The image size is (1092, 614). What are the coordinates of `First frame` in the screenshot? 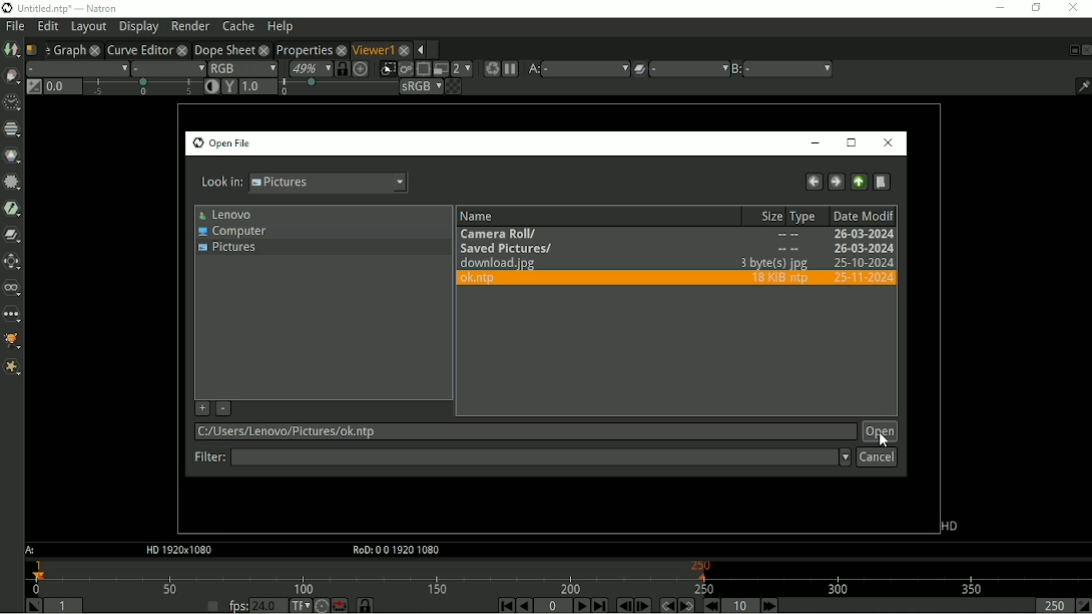 It's located at (503, 605).